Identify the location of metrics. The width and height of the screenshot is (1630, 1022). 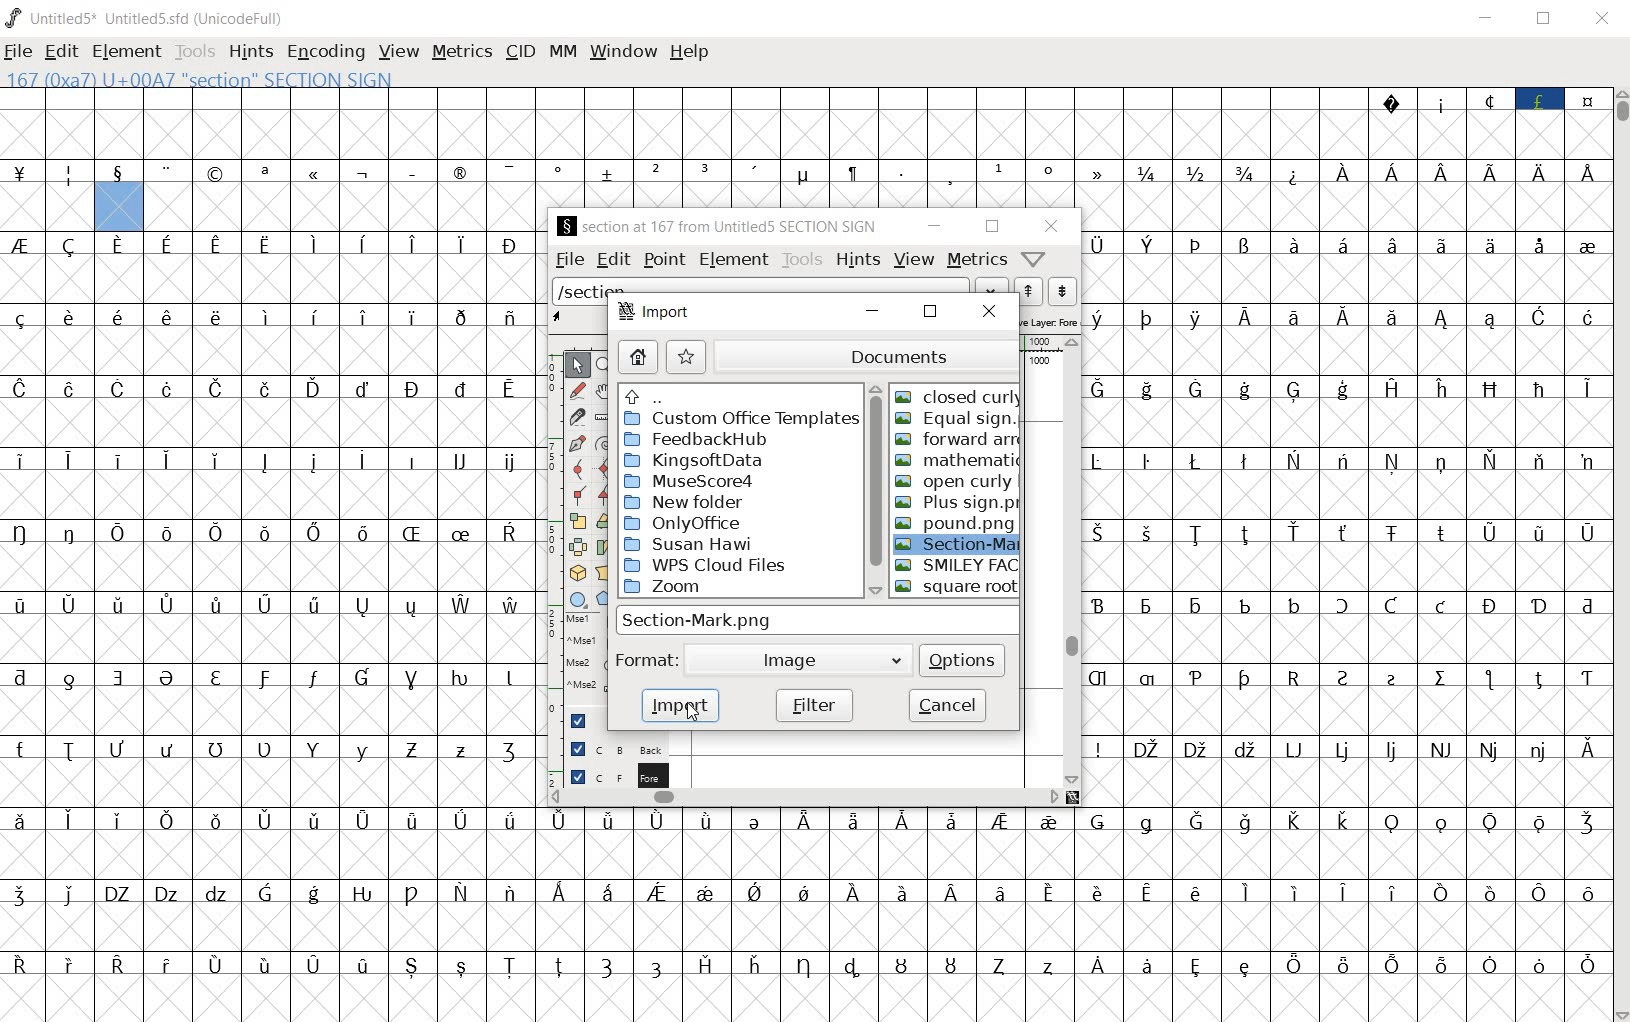
(976, 260).